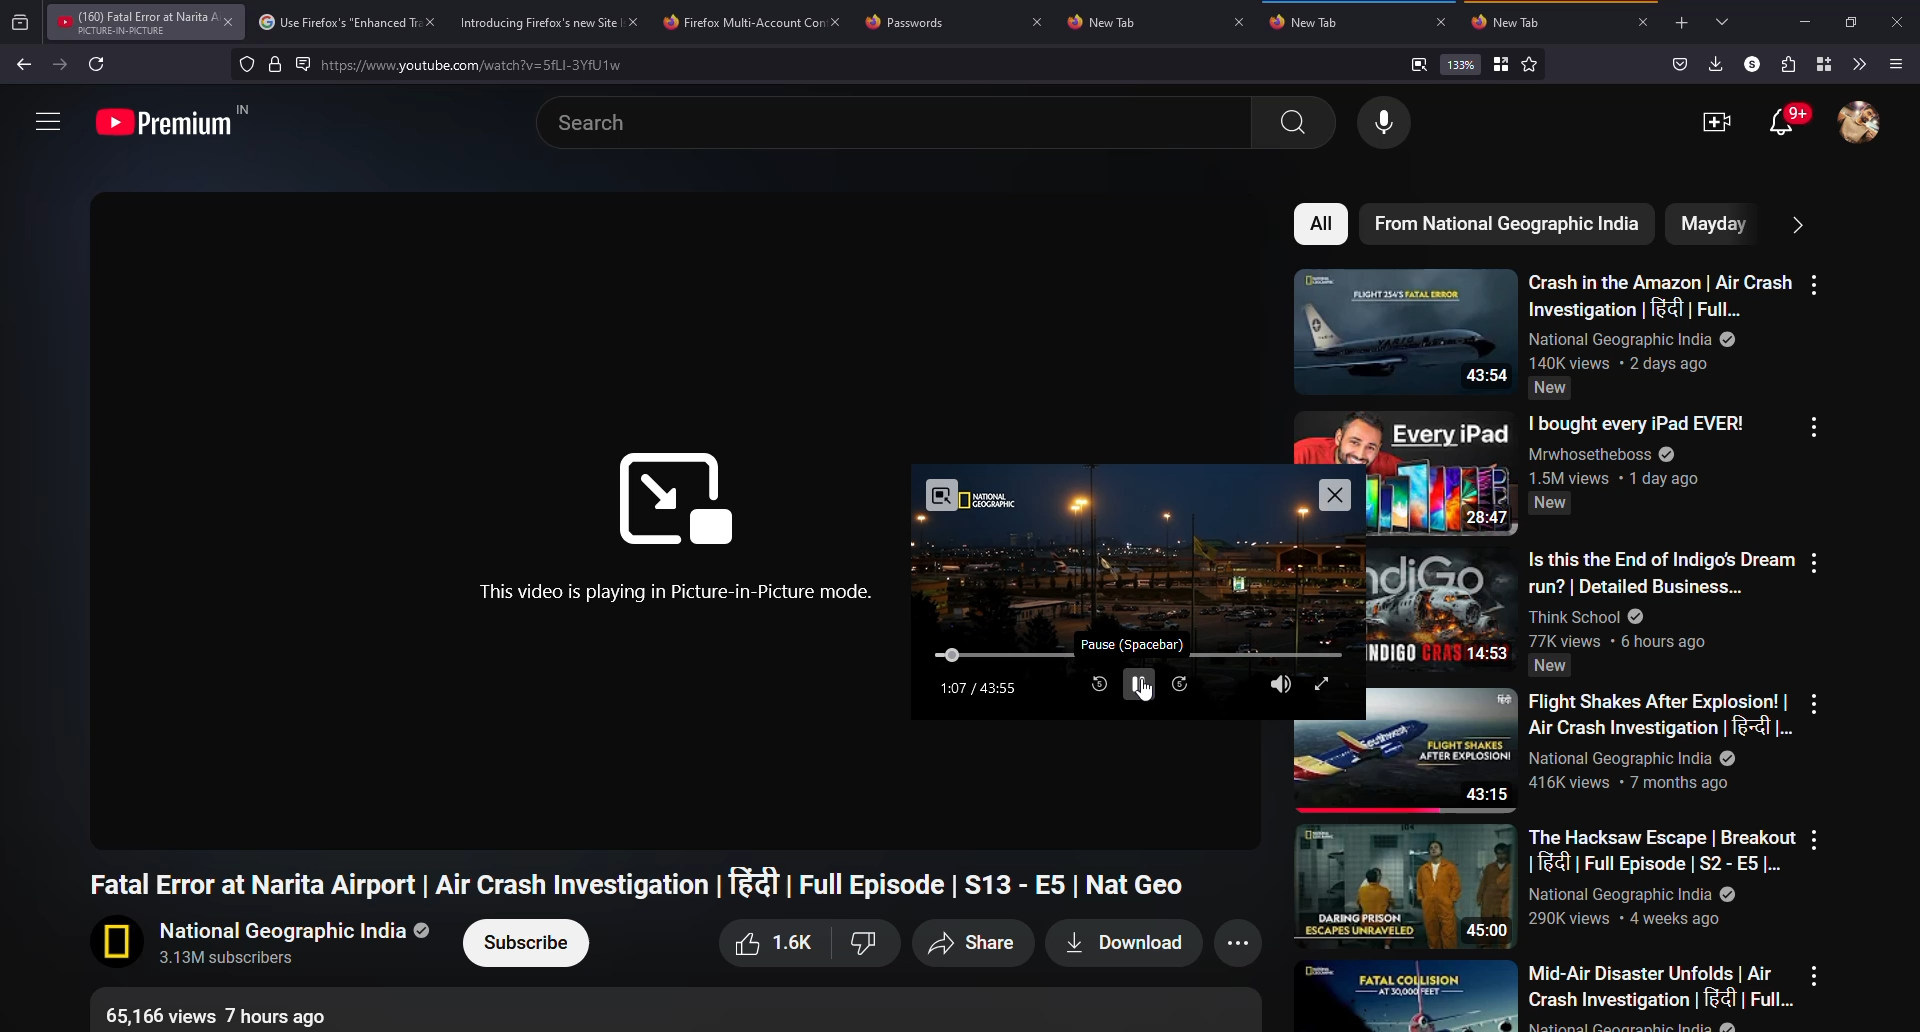 The height and width of the screenshot is (1032, 1920). I want to click on more, so click(1795, 223).